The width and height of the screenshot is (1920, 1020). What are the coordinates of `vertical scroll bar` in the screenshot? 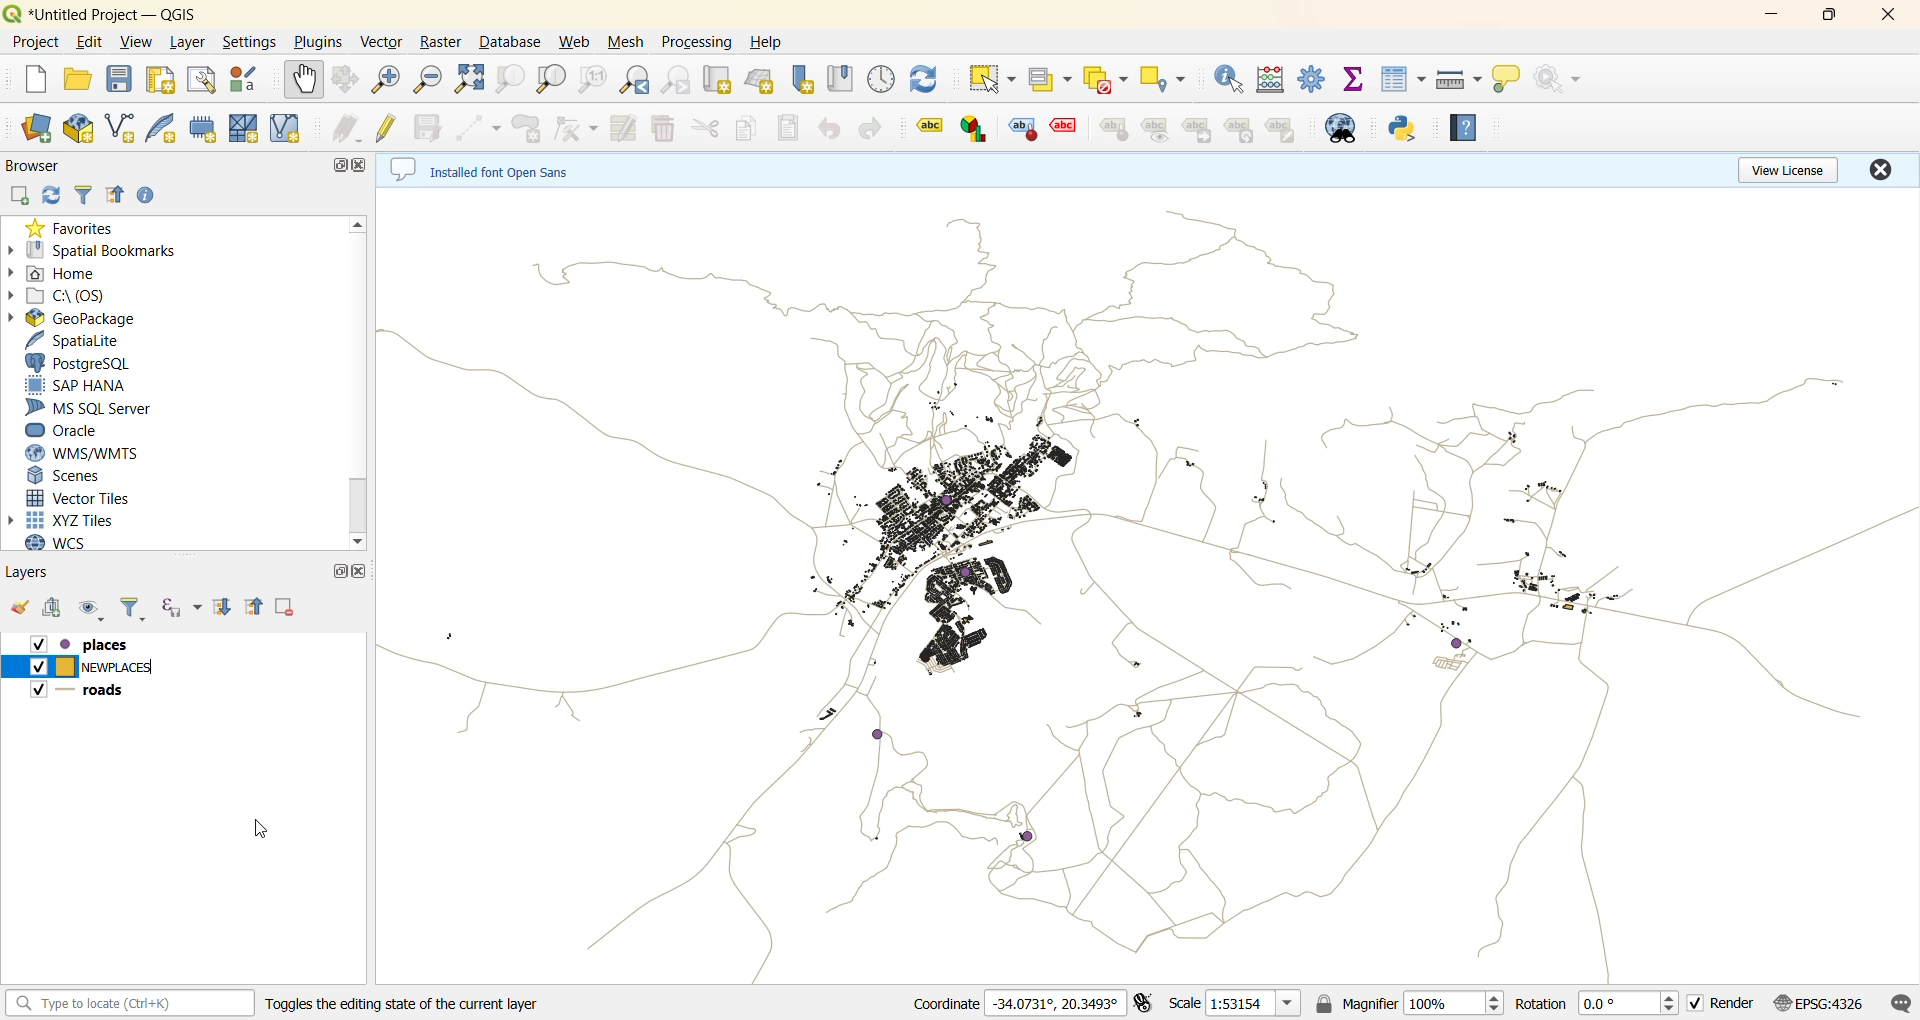 It's located at (363, 383).